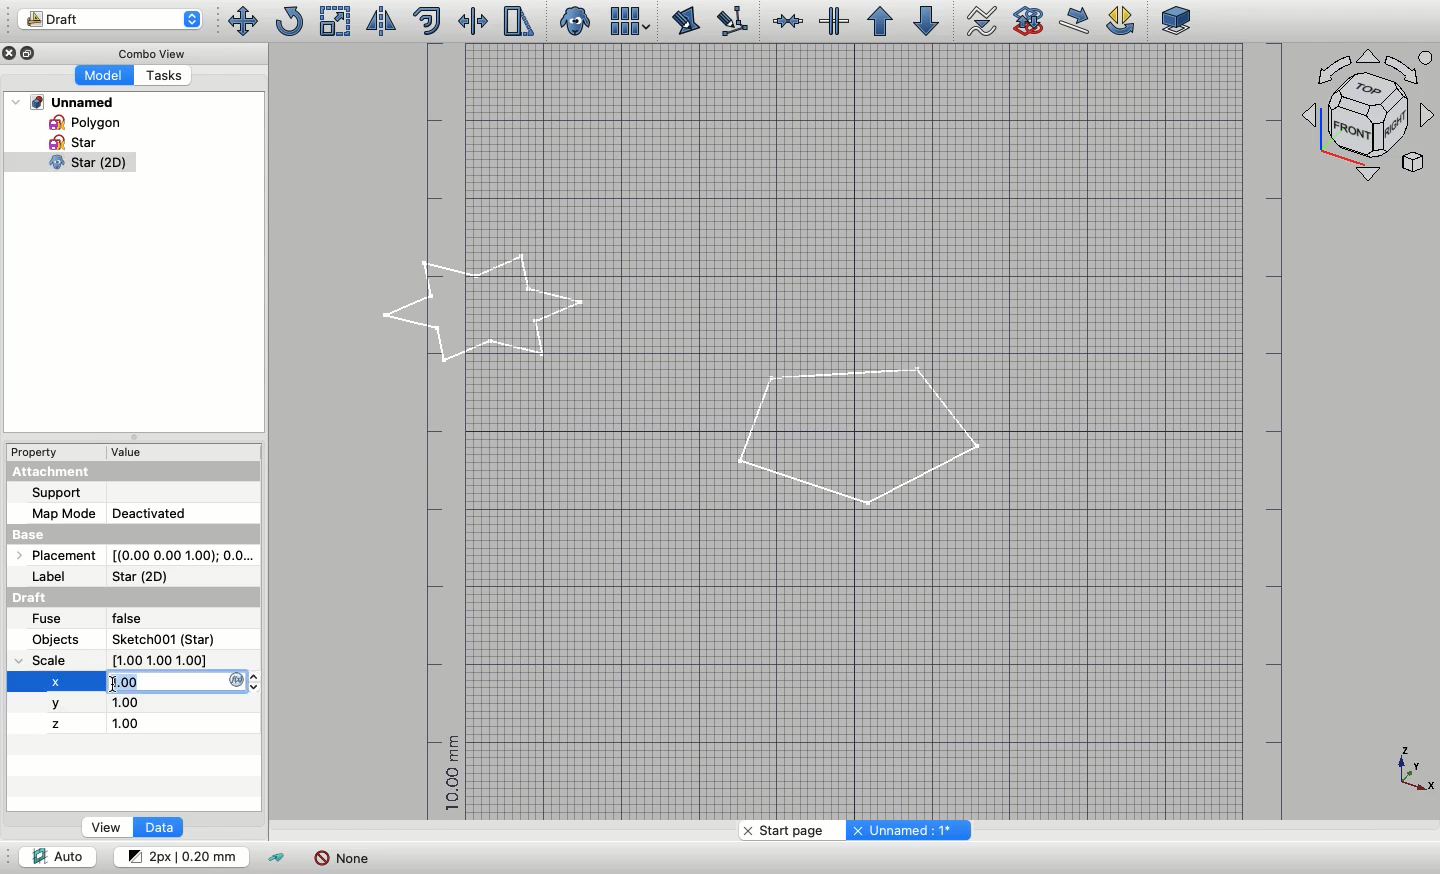 Image resolution: width=1440 pixels, height=874 pixels. I want to click on Map mode, so click(63, 514).